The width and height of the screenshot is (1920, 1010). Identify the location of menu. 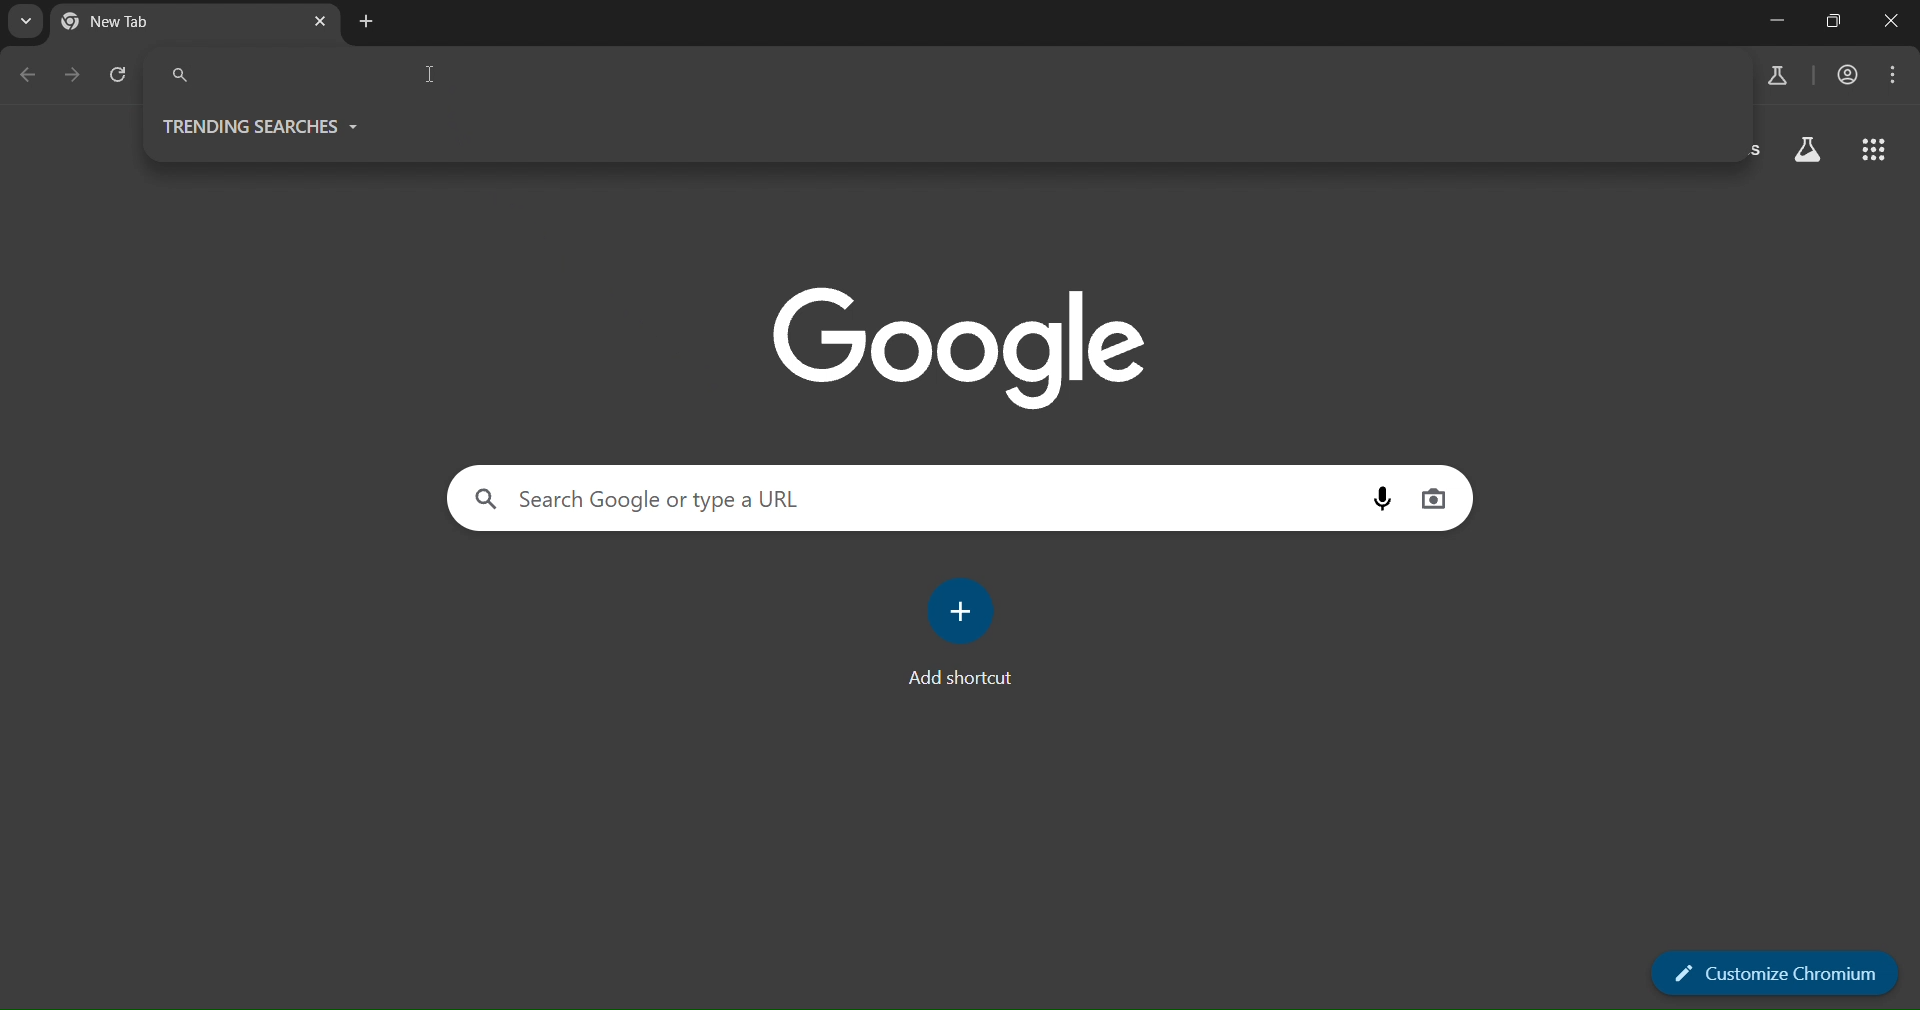
(1900, 74).